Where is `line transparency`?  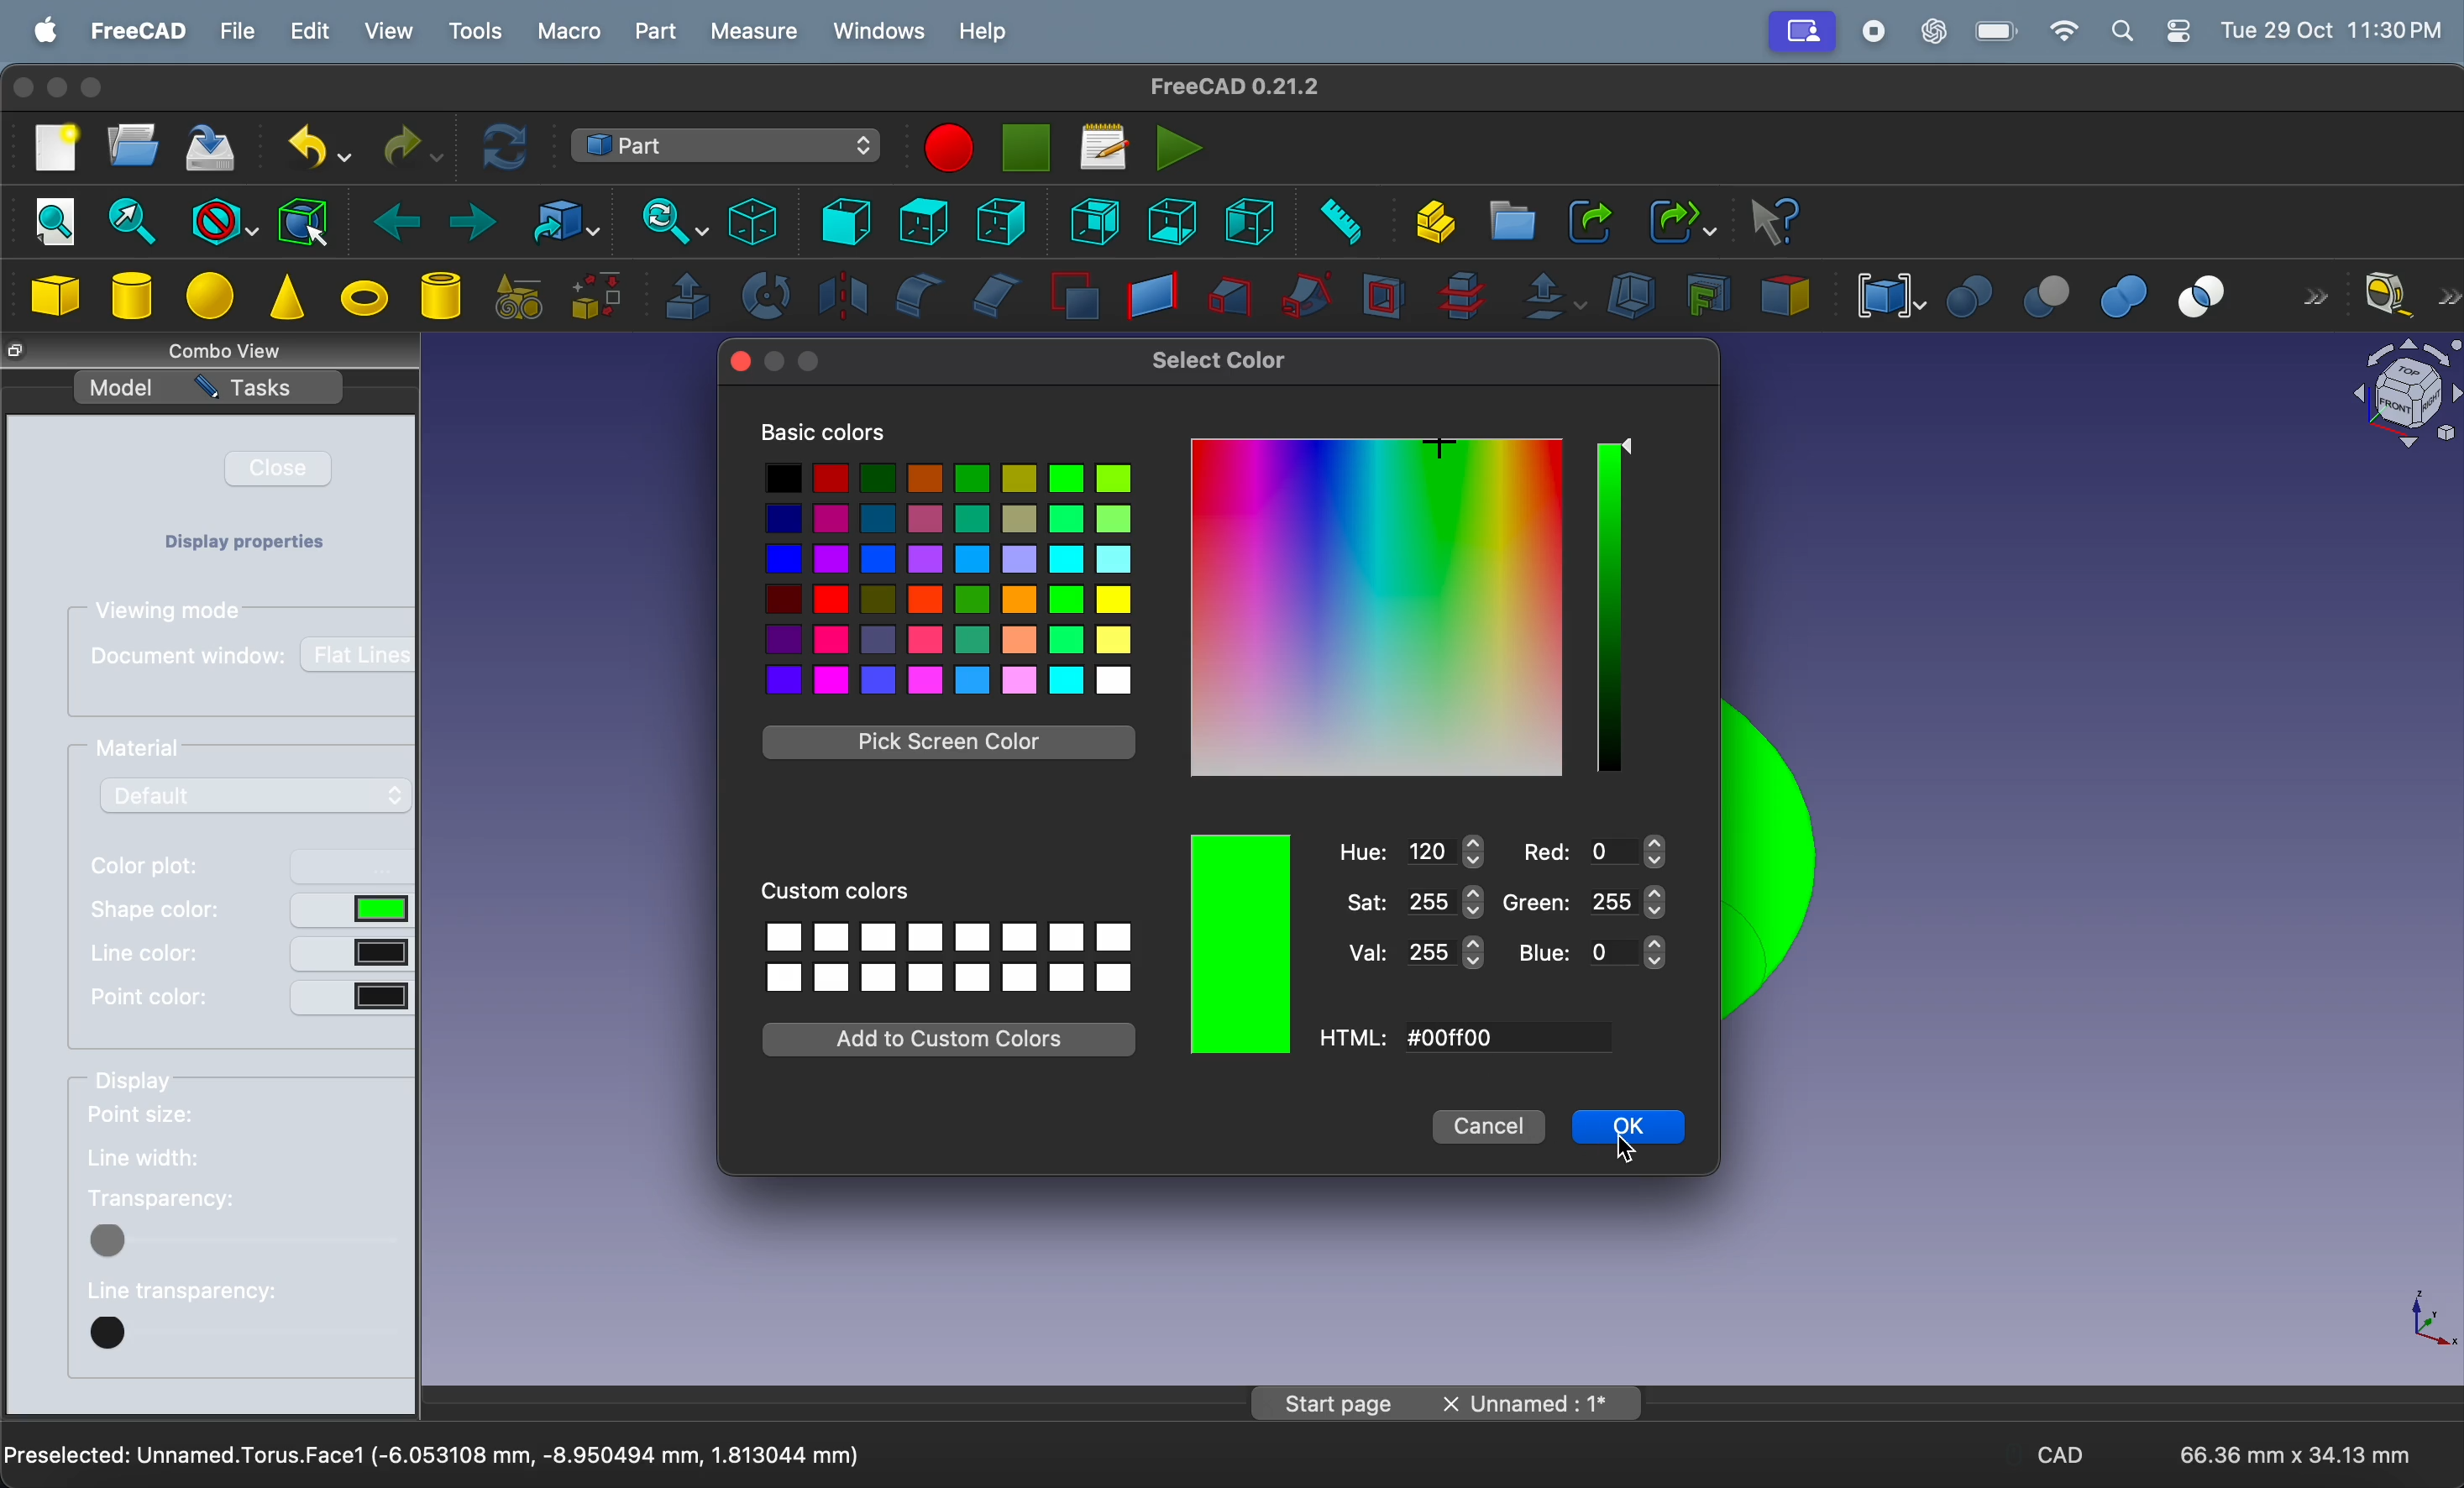
line transparency is located at coordinates (185, 1293).